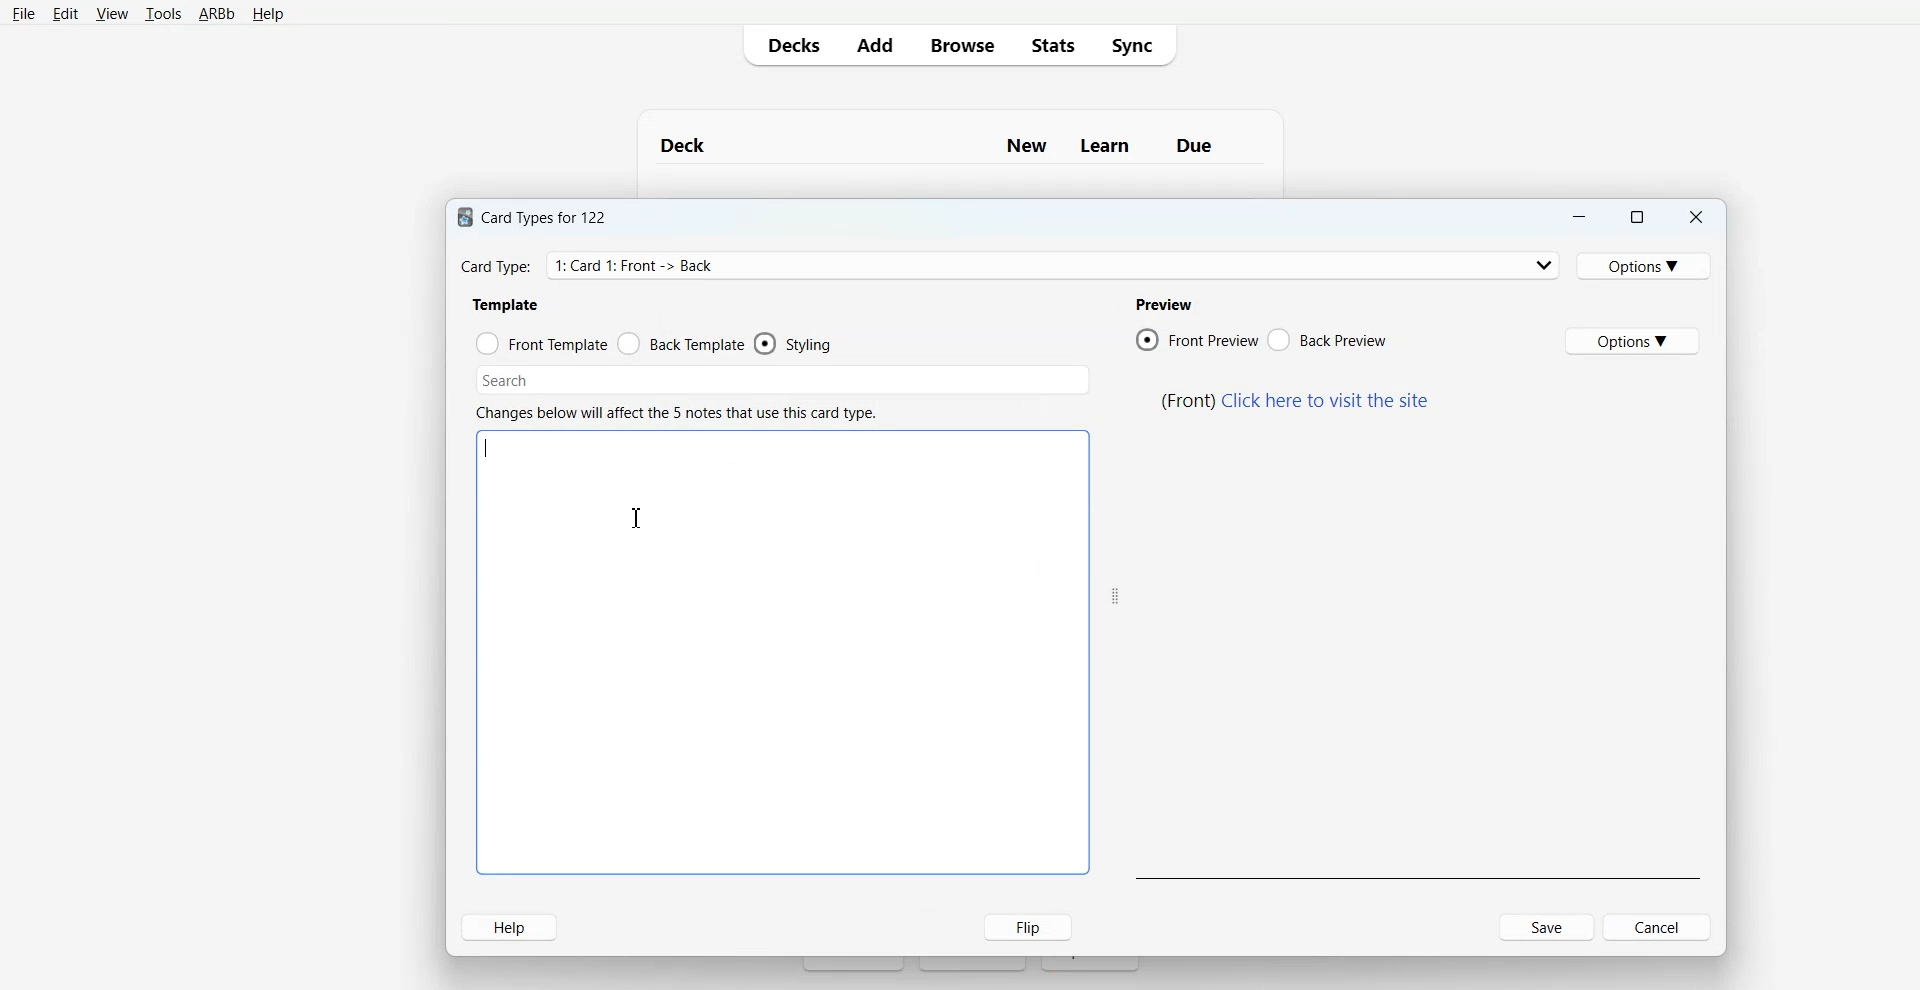  I want to click on Front Template, so click(682, 343).